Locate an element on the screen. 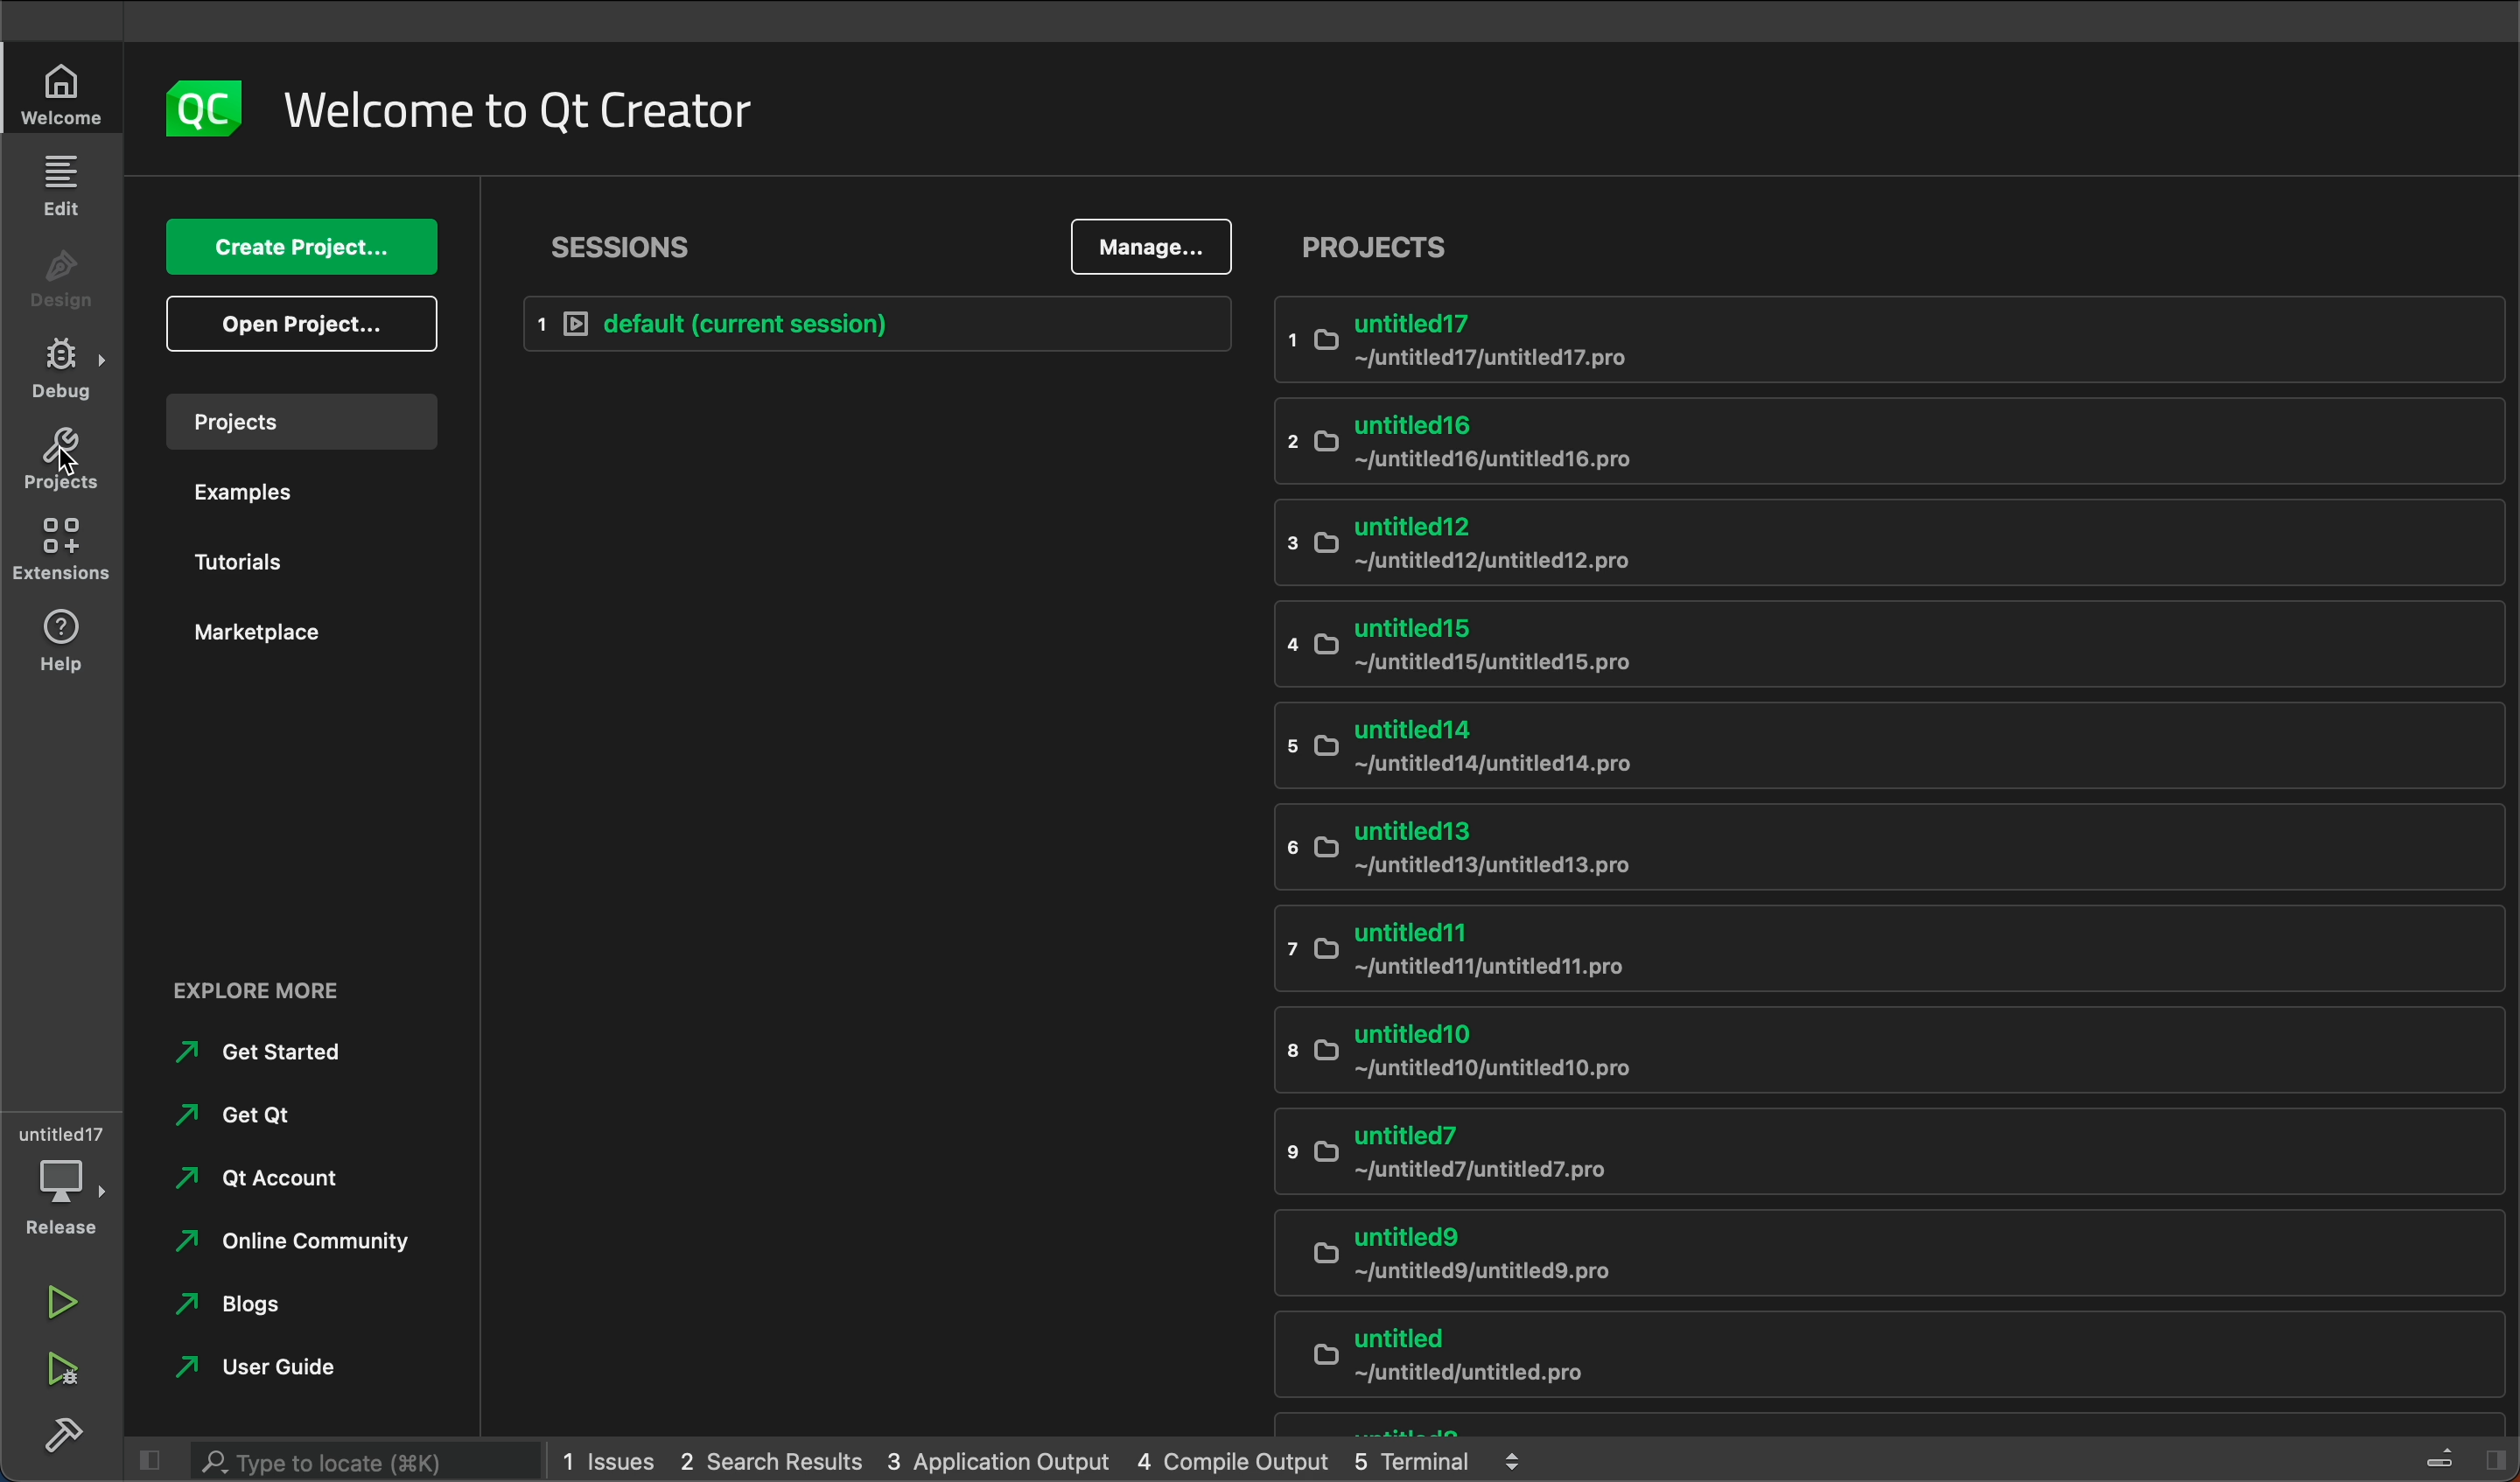  untitled13 is located at coordinates (1870, 850).